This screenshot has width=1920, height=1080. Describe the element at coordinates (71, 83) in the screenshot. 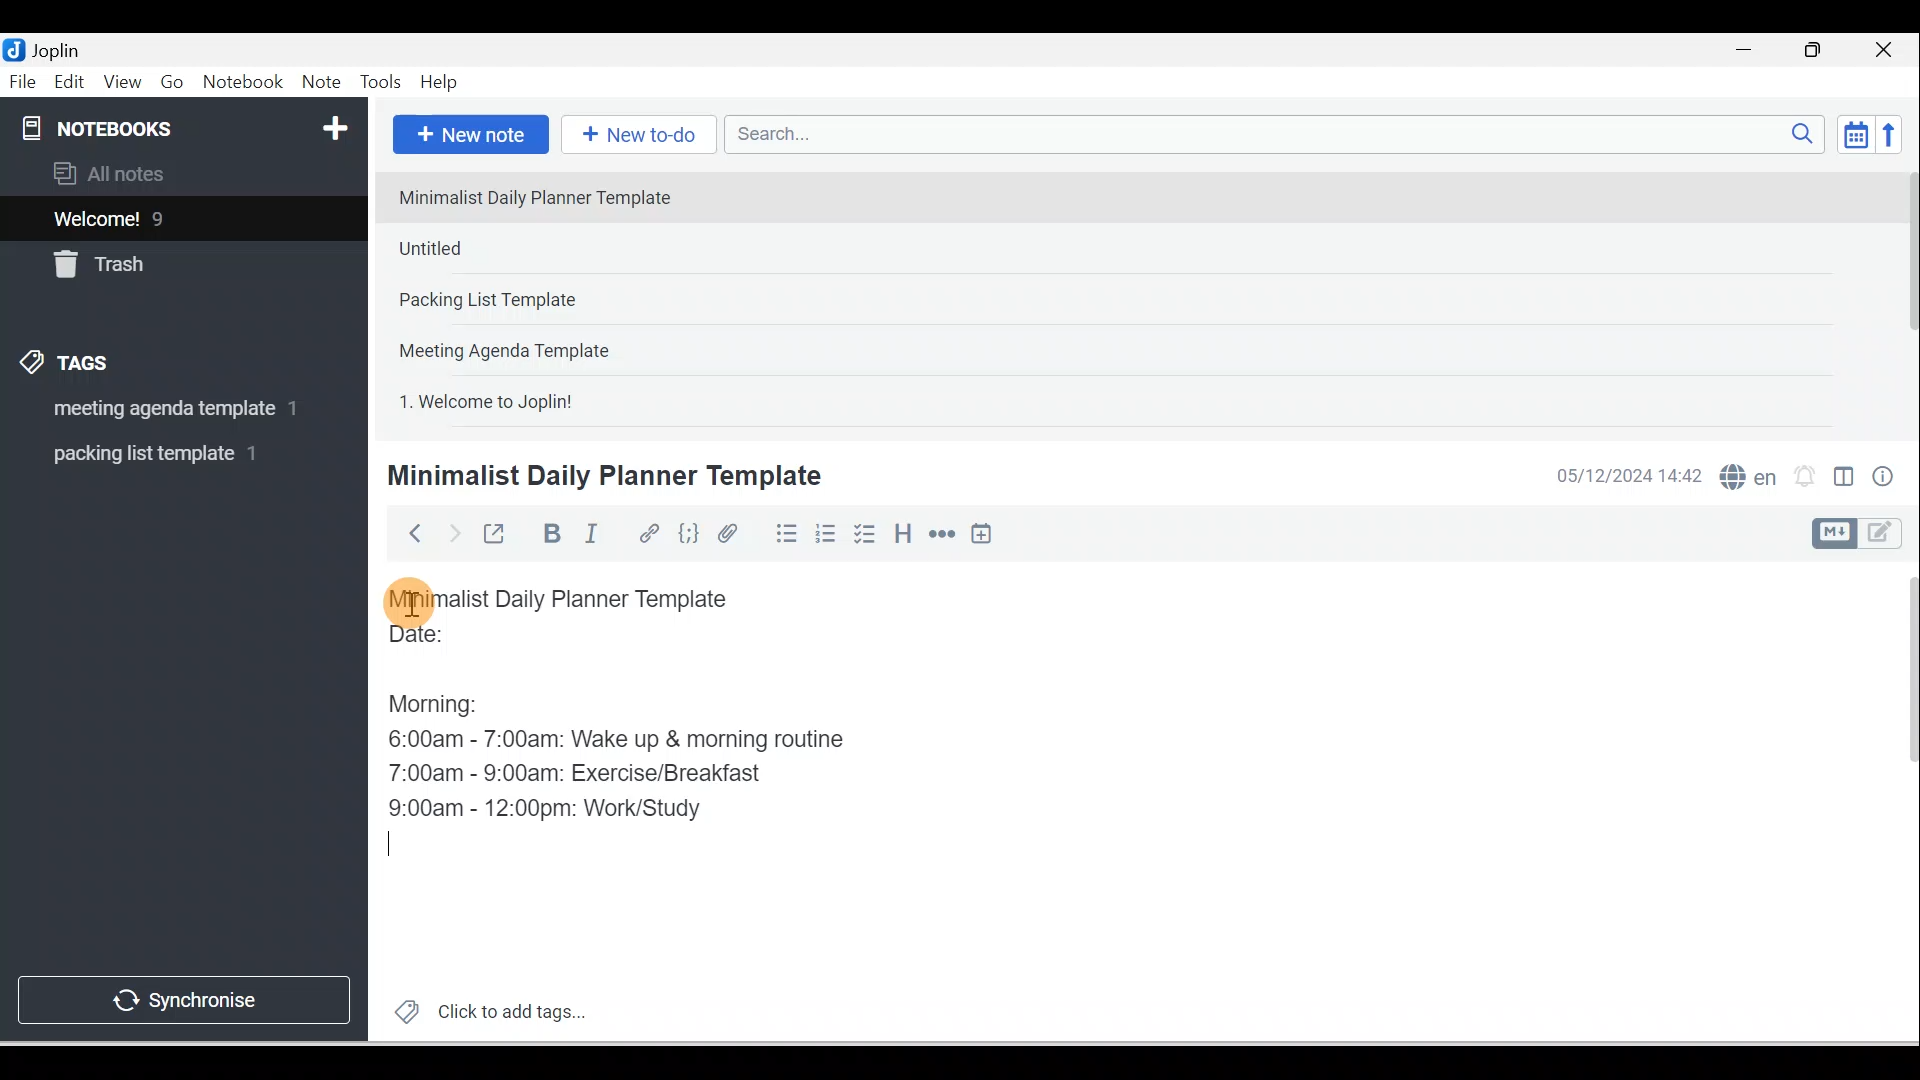

I see `Edit` at that location.